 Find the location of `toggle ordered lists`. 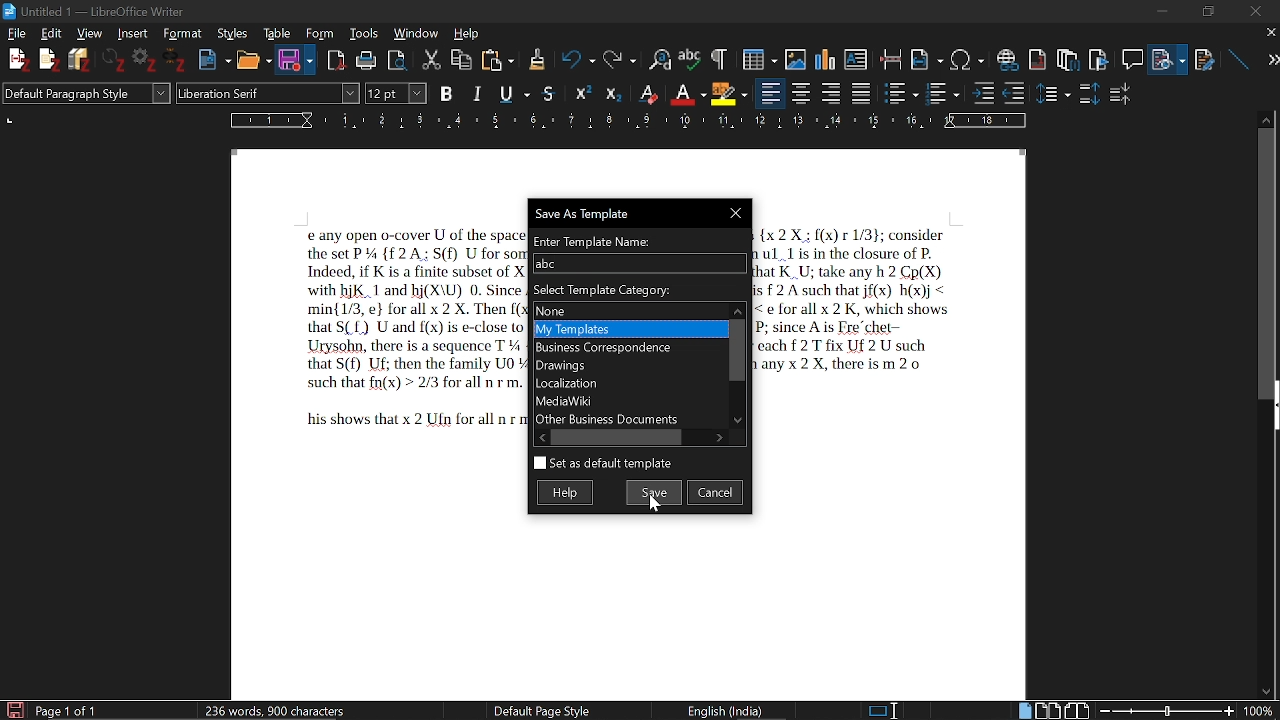

toggle ordered lists is located at coordinates (944, 92).